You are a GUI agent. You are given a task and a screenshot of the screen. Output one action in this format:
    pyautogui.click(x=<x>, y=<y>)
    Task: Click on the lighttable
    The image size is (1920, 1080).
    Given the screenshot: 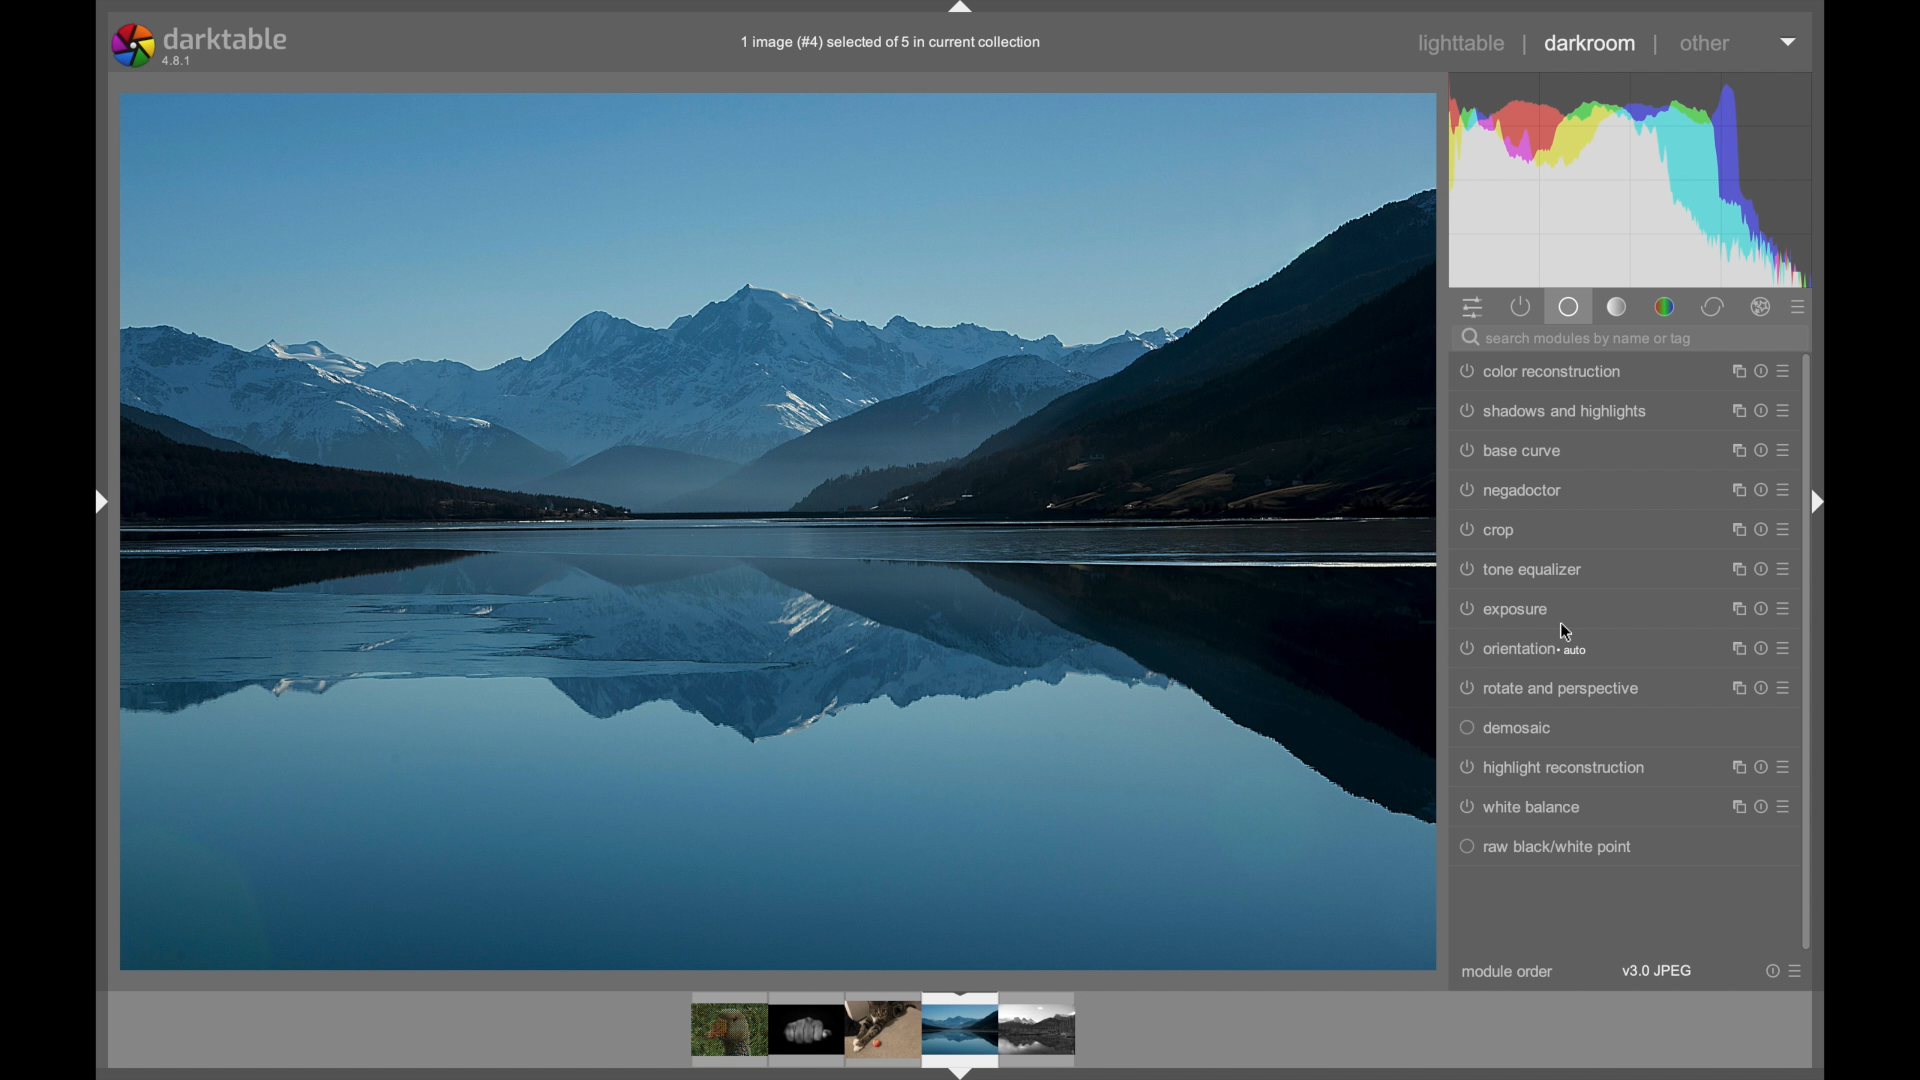 What is the action you would take?
    pyautogui.click(x=1462, y=44)
    